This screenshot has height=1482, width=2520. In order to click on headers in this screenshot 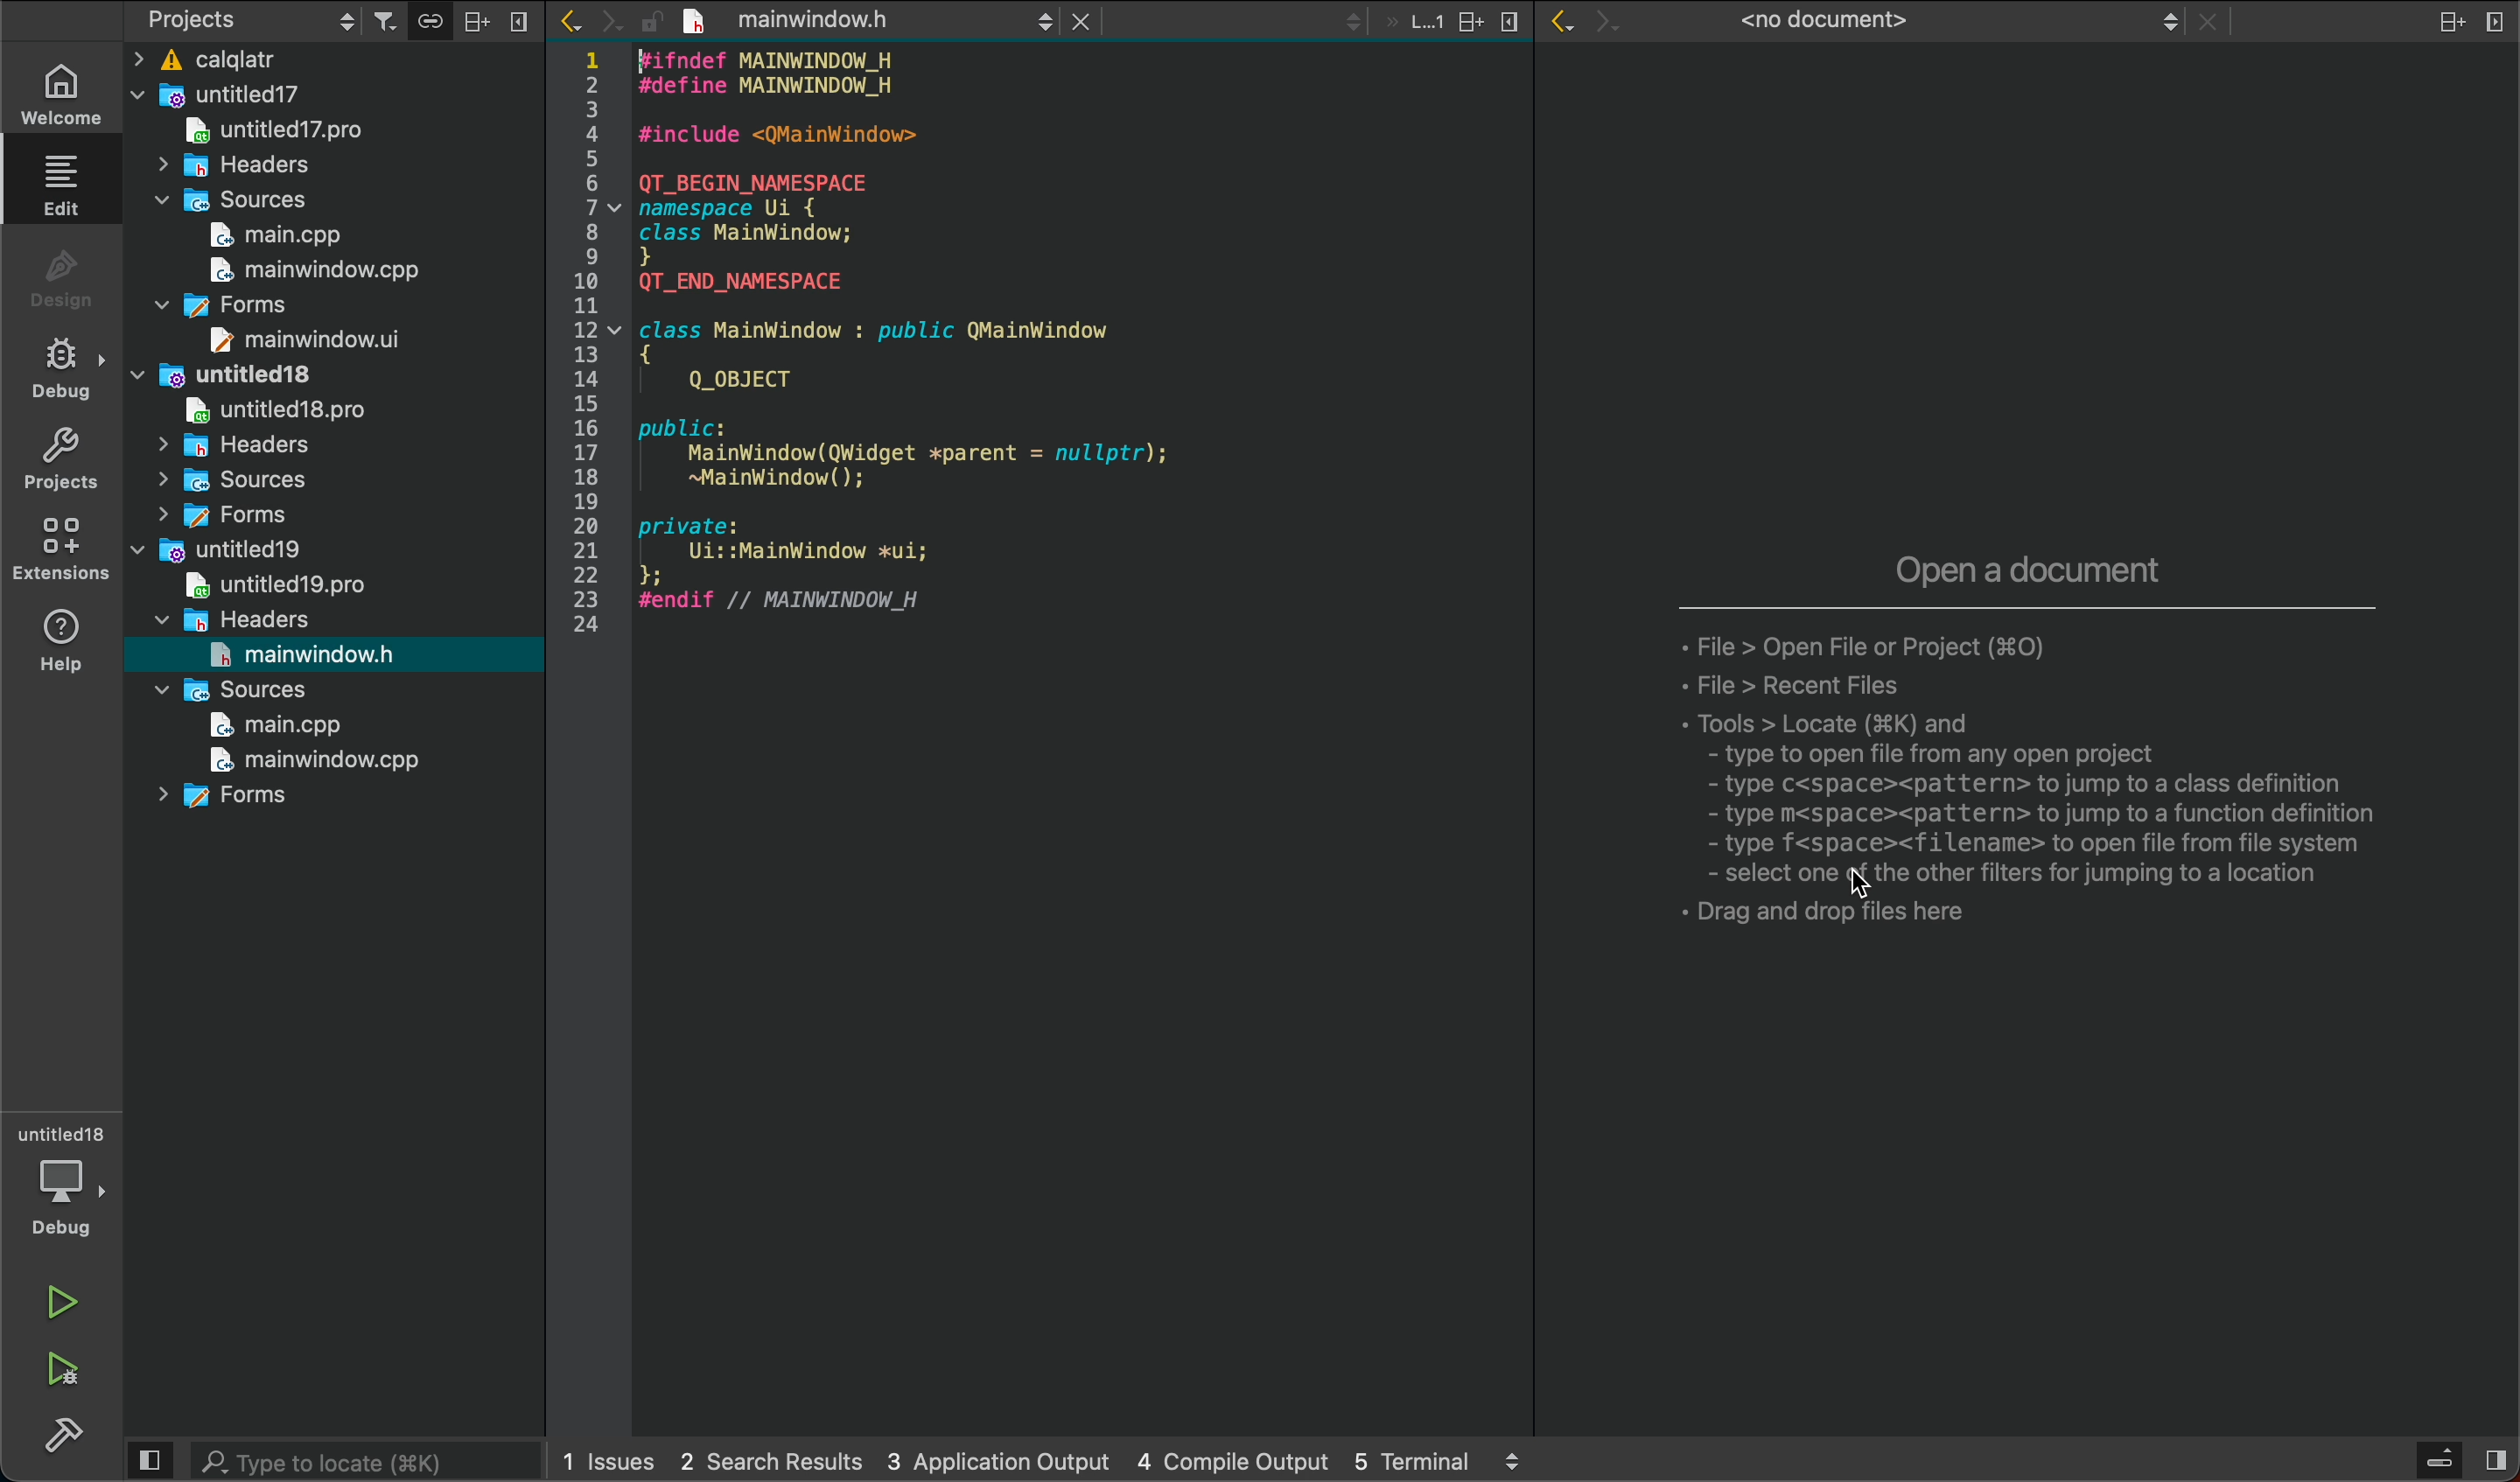, I will do `click(254, 165)`.